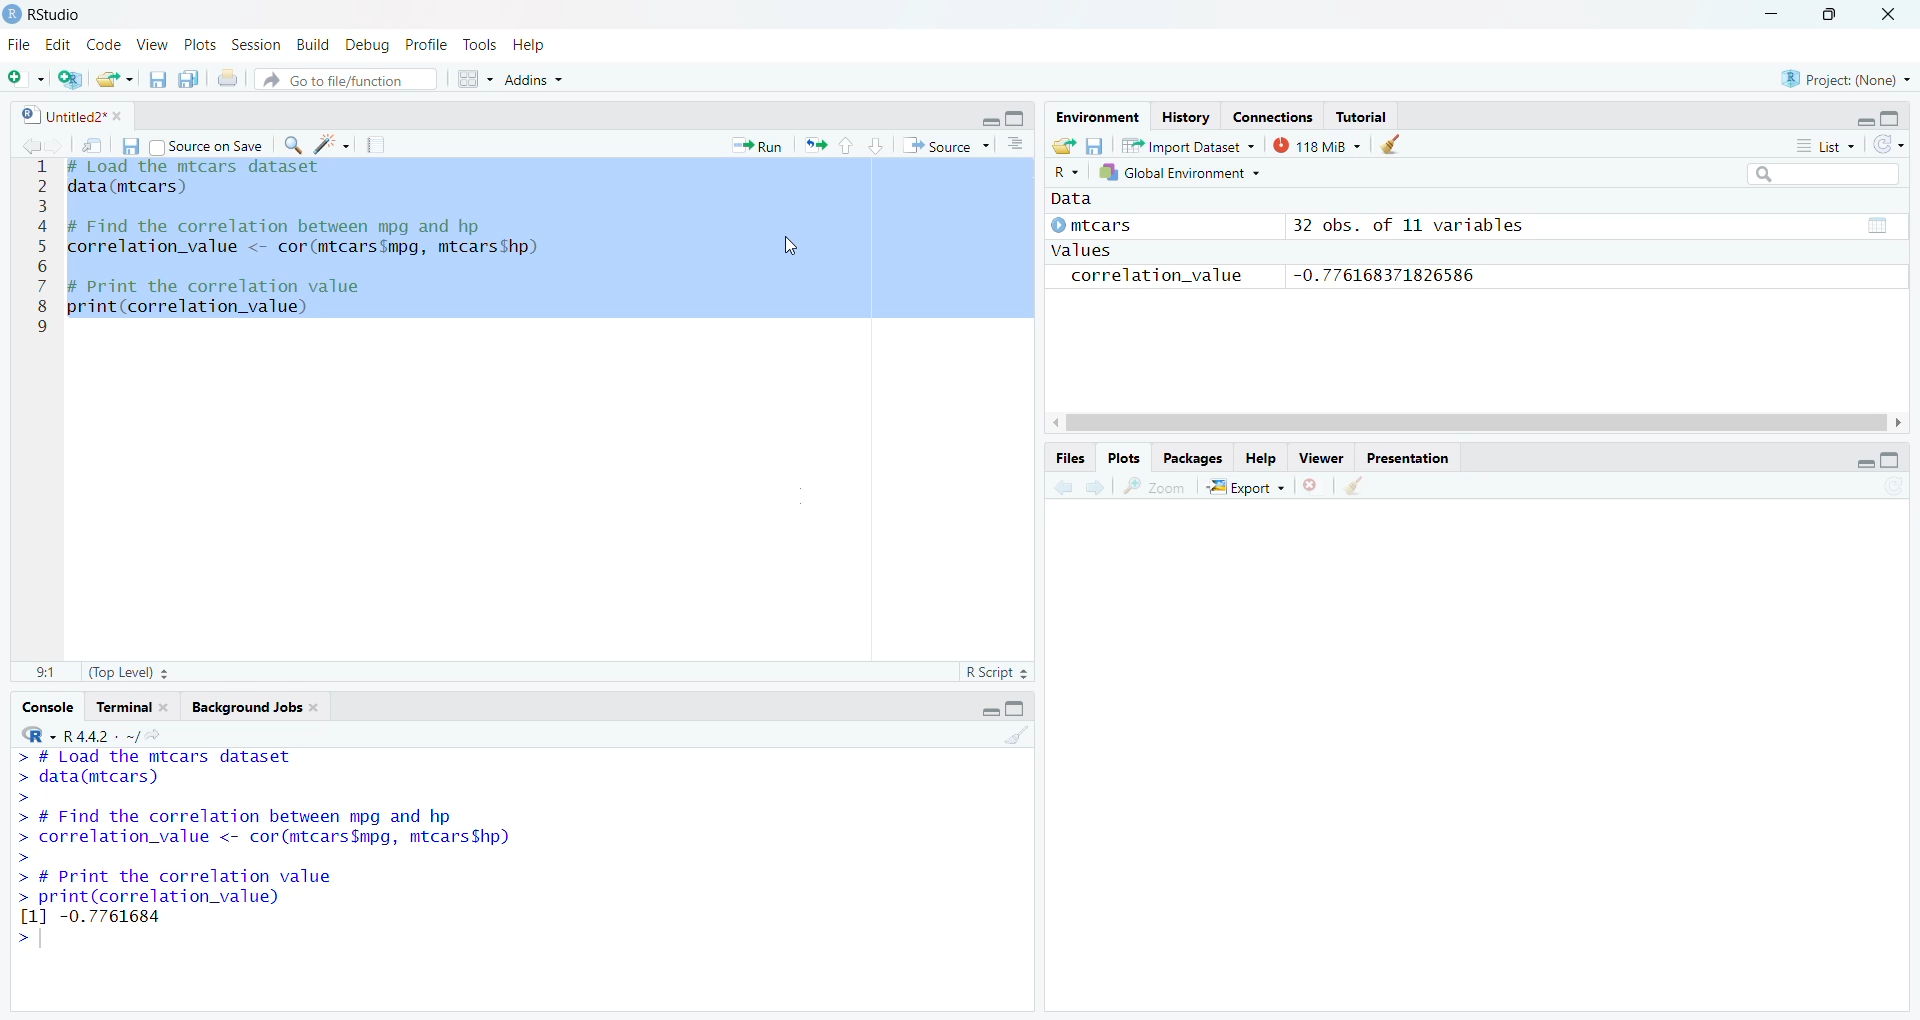 Image resolution: width=1920 pixels, height=1020 pixels. Describe the element at coordinates (94, 143) in the screenshot. I see `Show in new window` at that location.